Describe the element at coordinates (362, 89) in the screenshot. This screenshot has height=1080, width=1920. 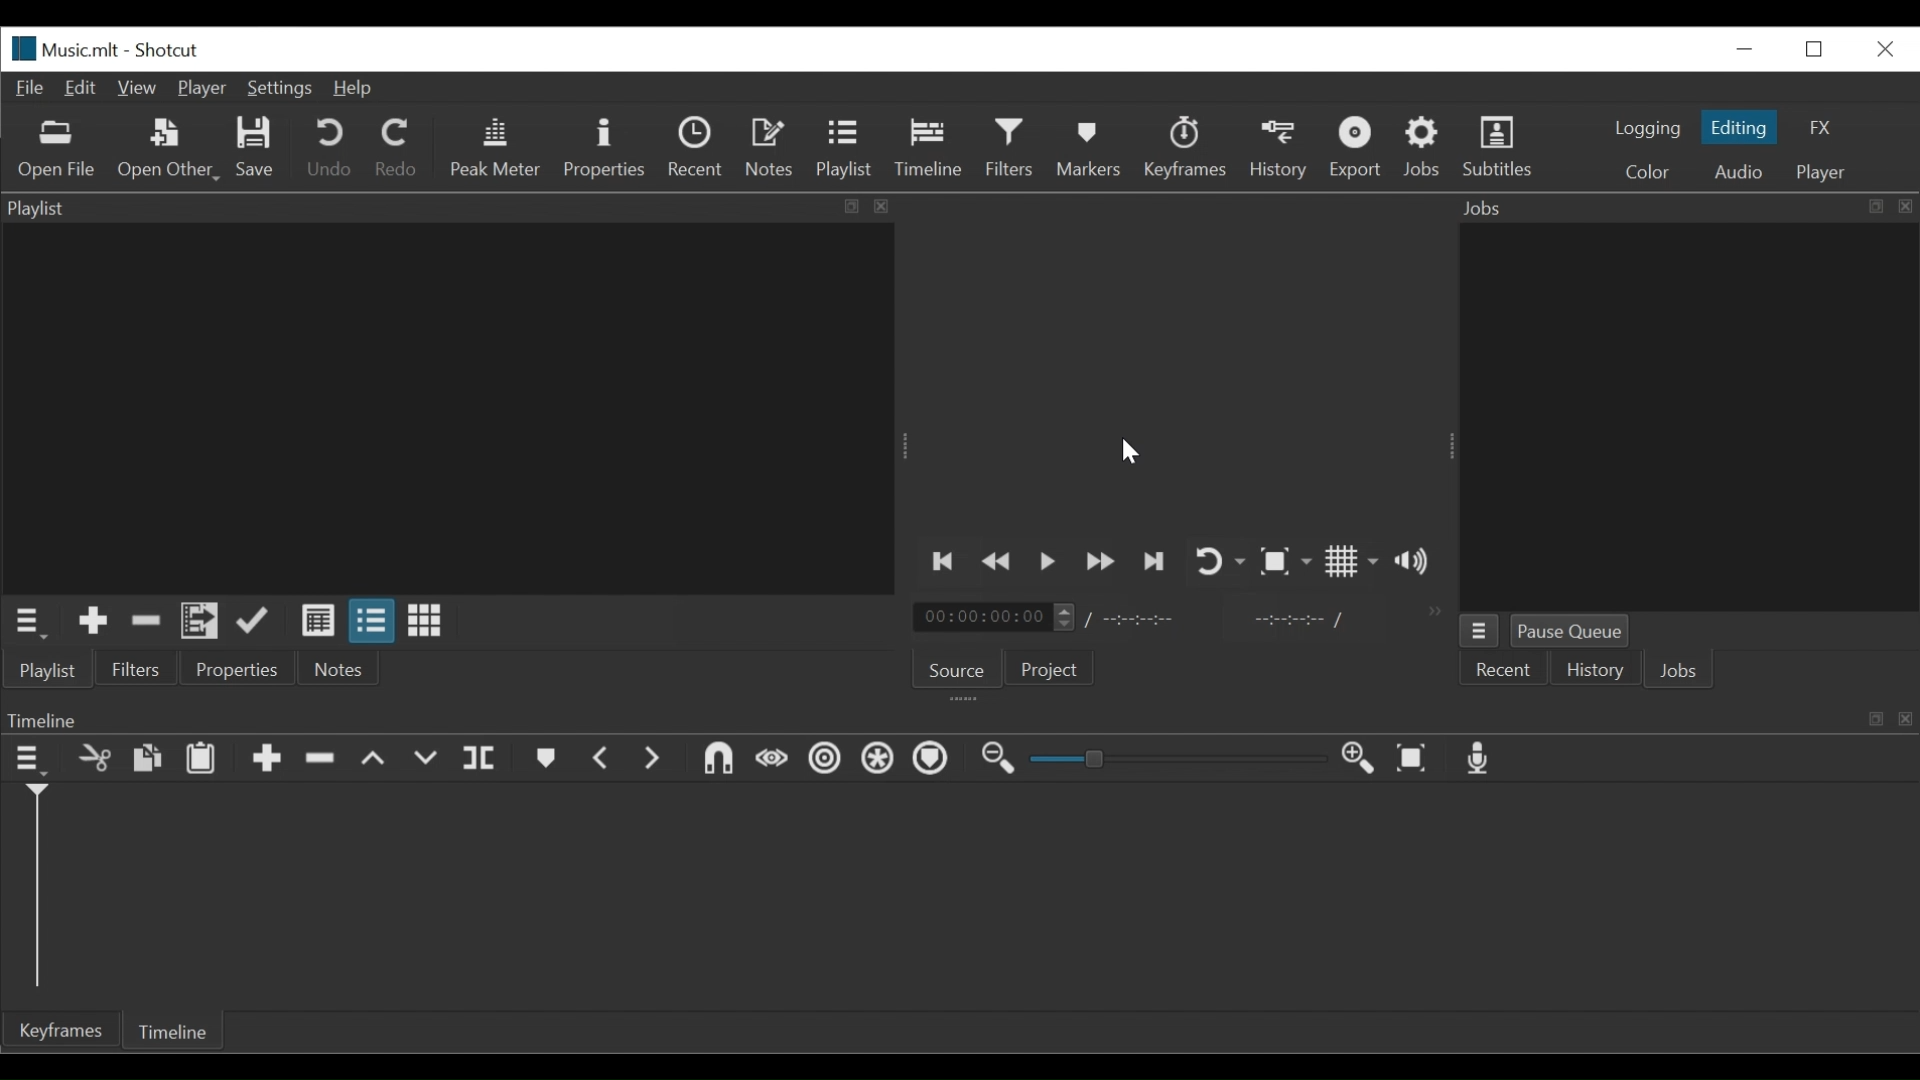
I see `Help` at that location.